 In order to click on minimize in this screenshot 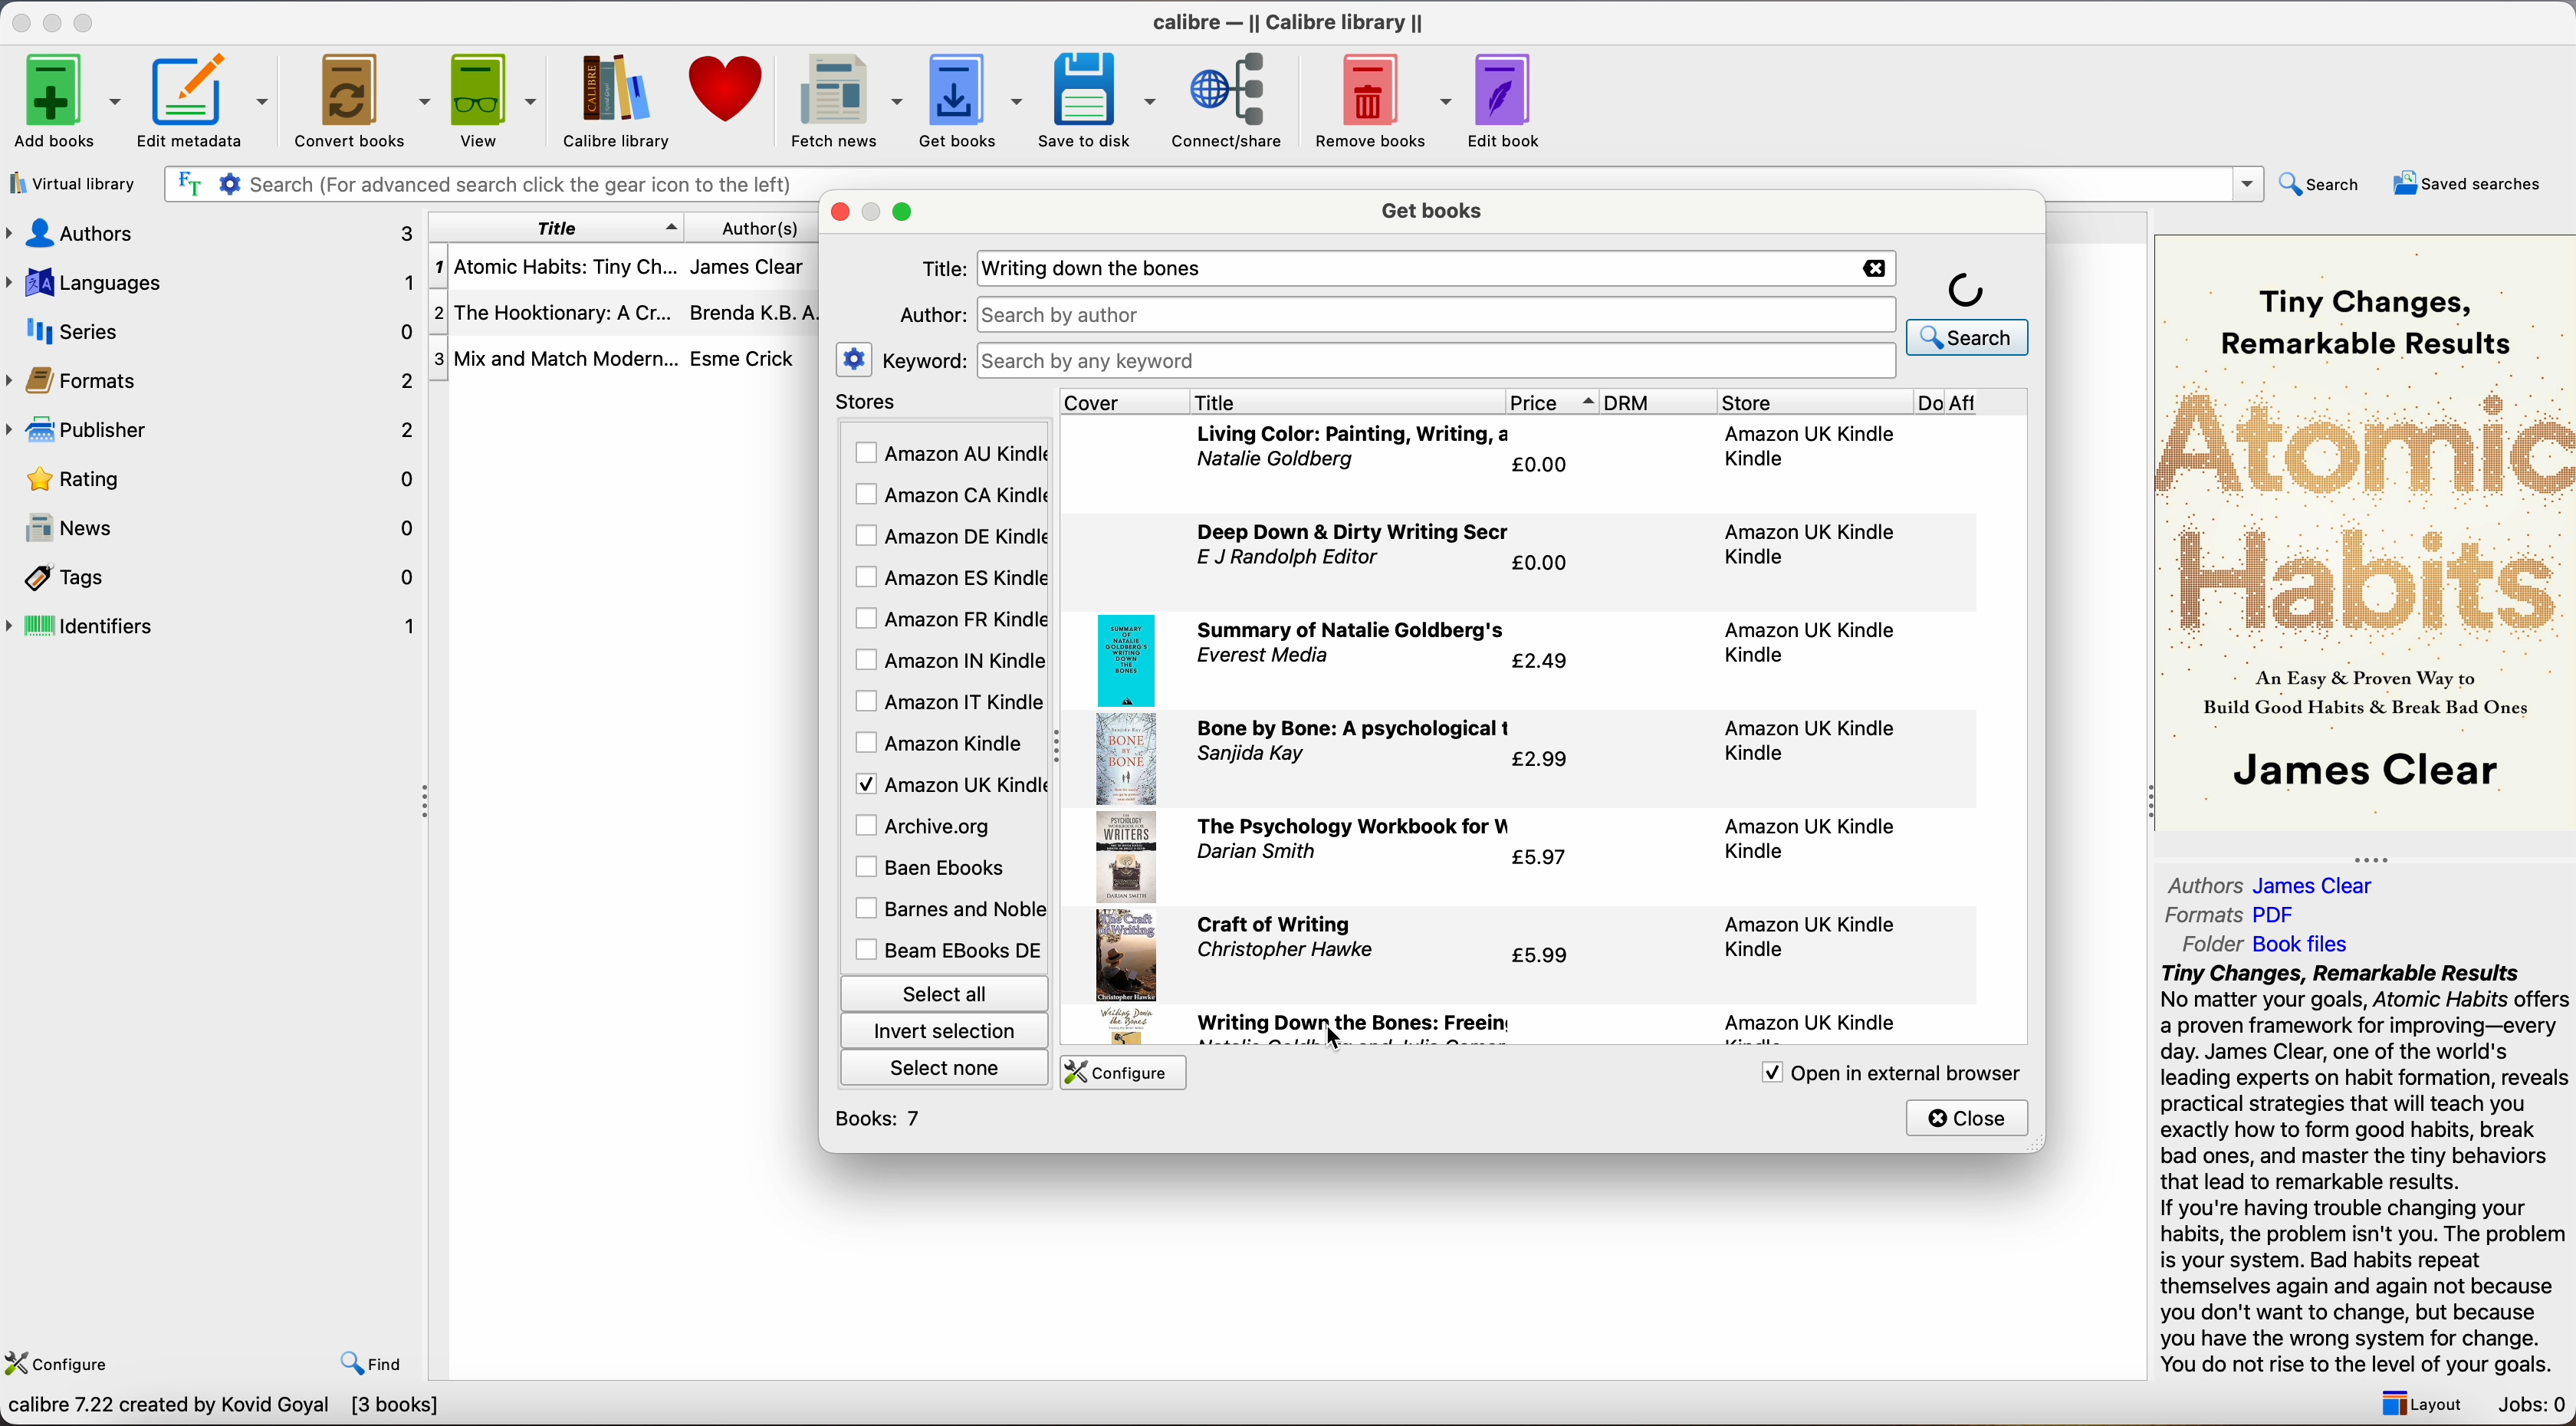, I will do `click(56, 21)`.